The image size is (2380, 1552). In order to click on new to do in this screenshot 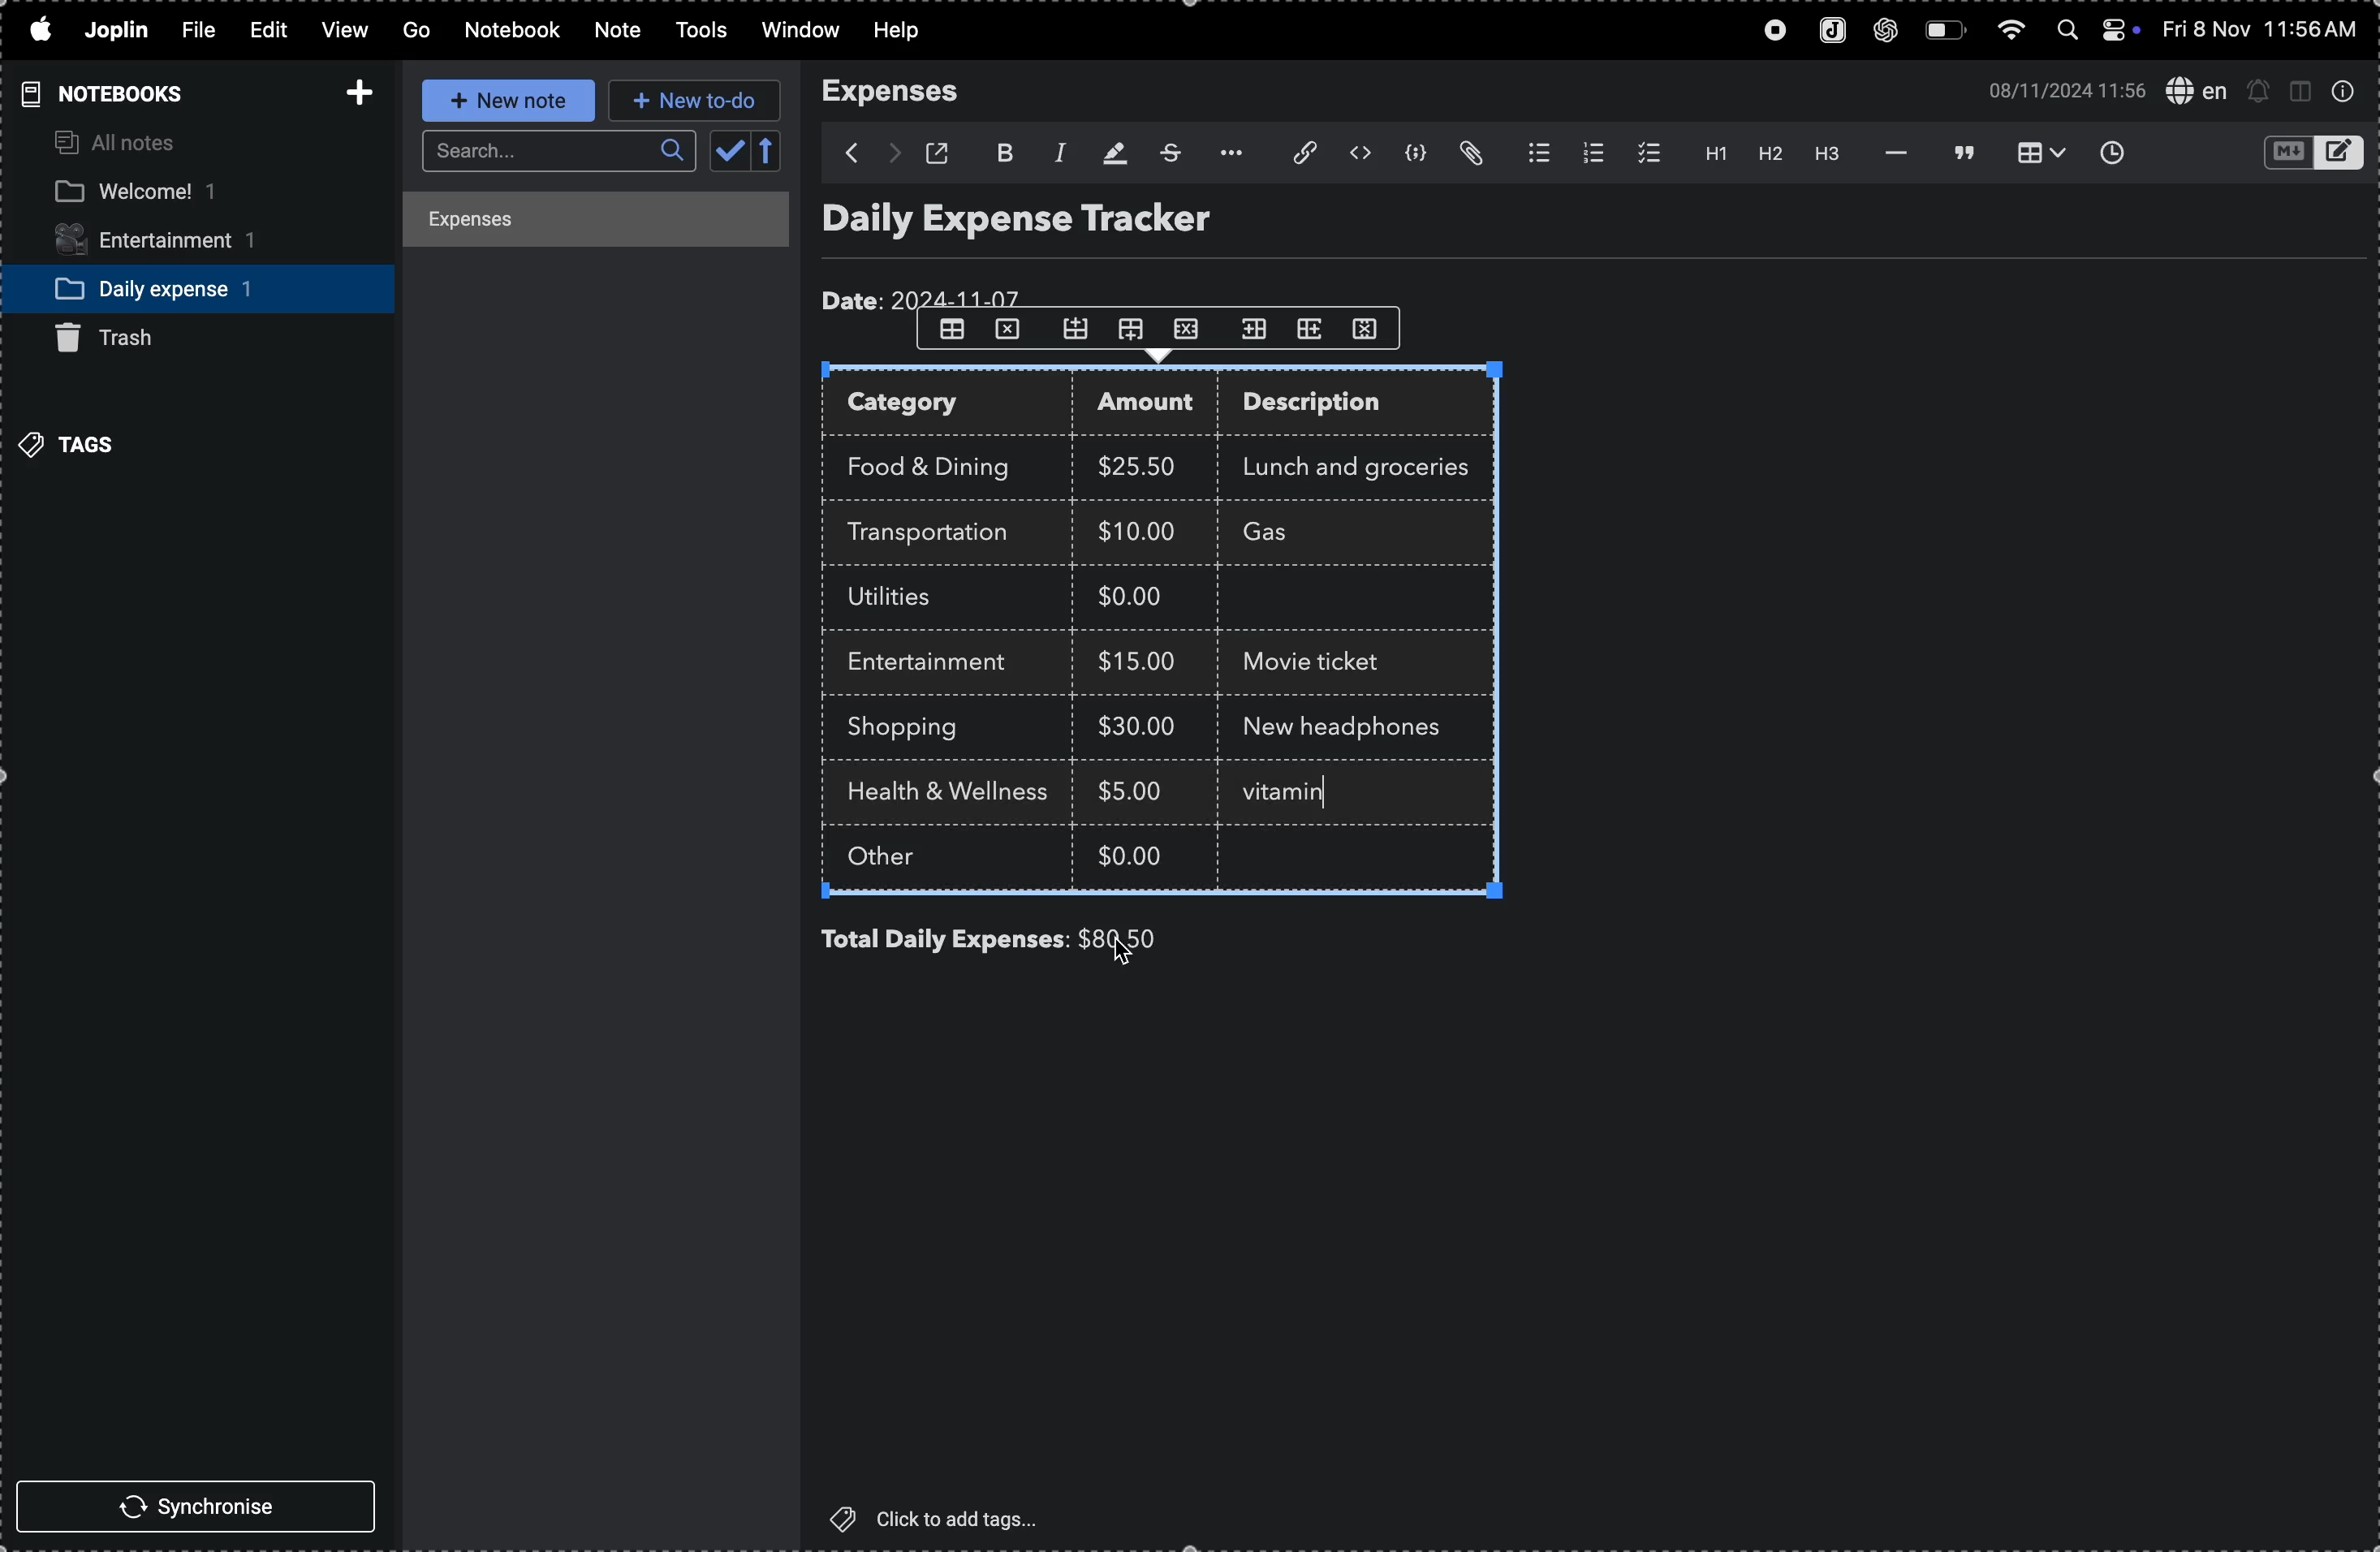, I will do `click(695, 101)`.